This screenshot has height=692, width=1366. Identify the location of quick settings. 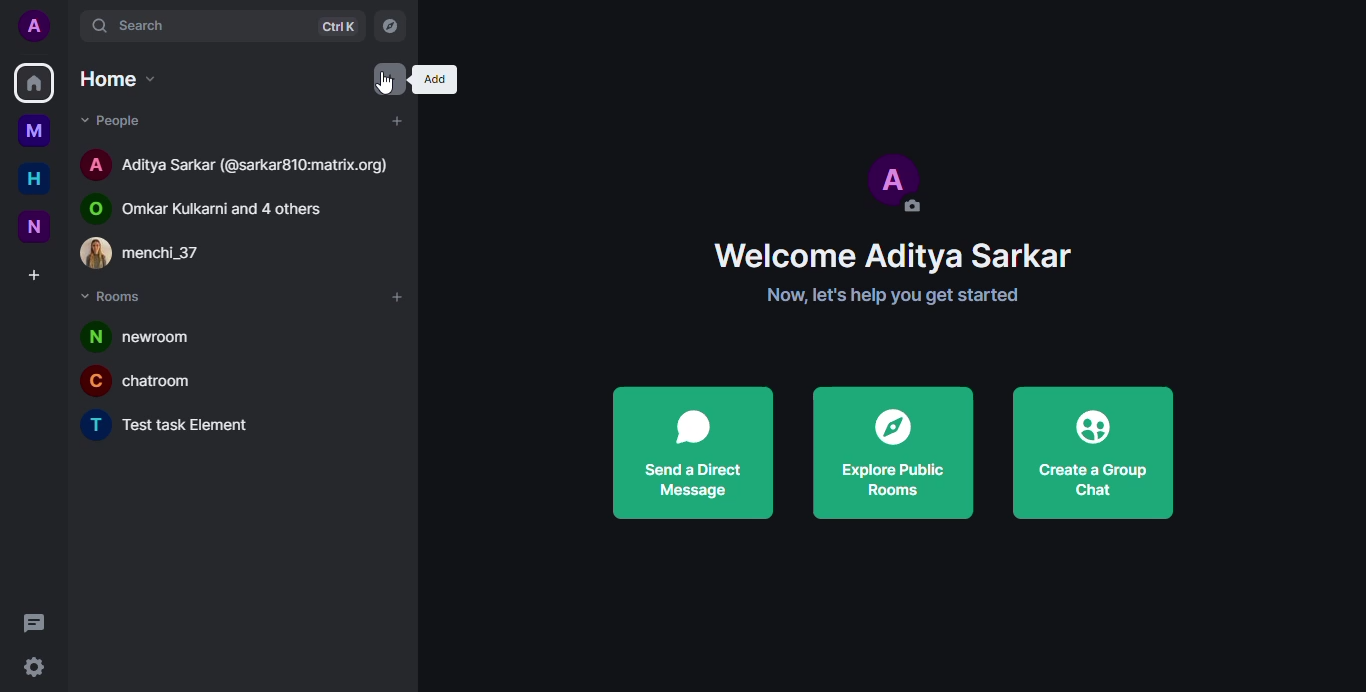
(35, 667).